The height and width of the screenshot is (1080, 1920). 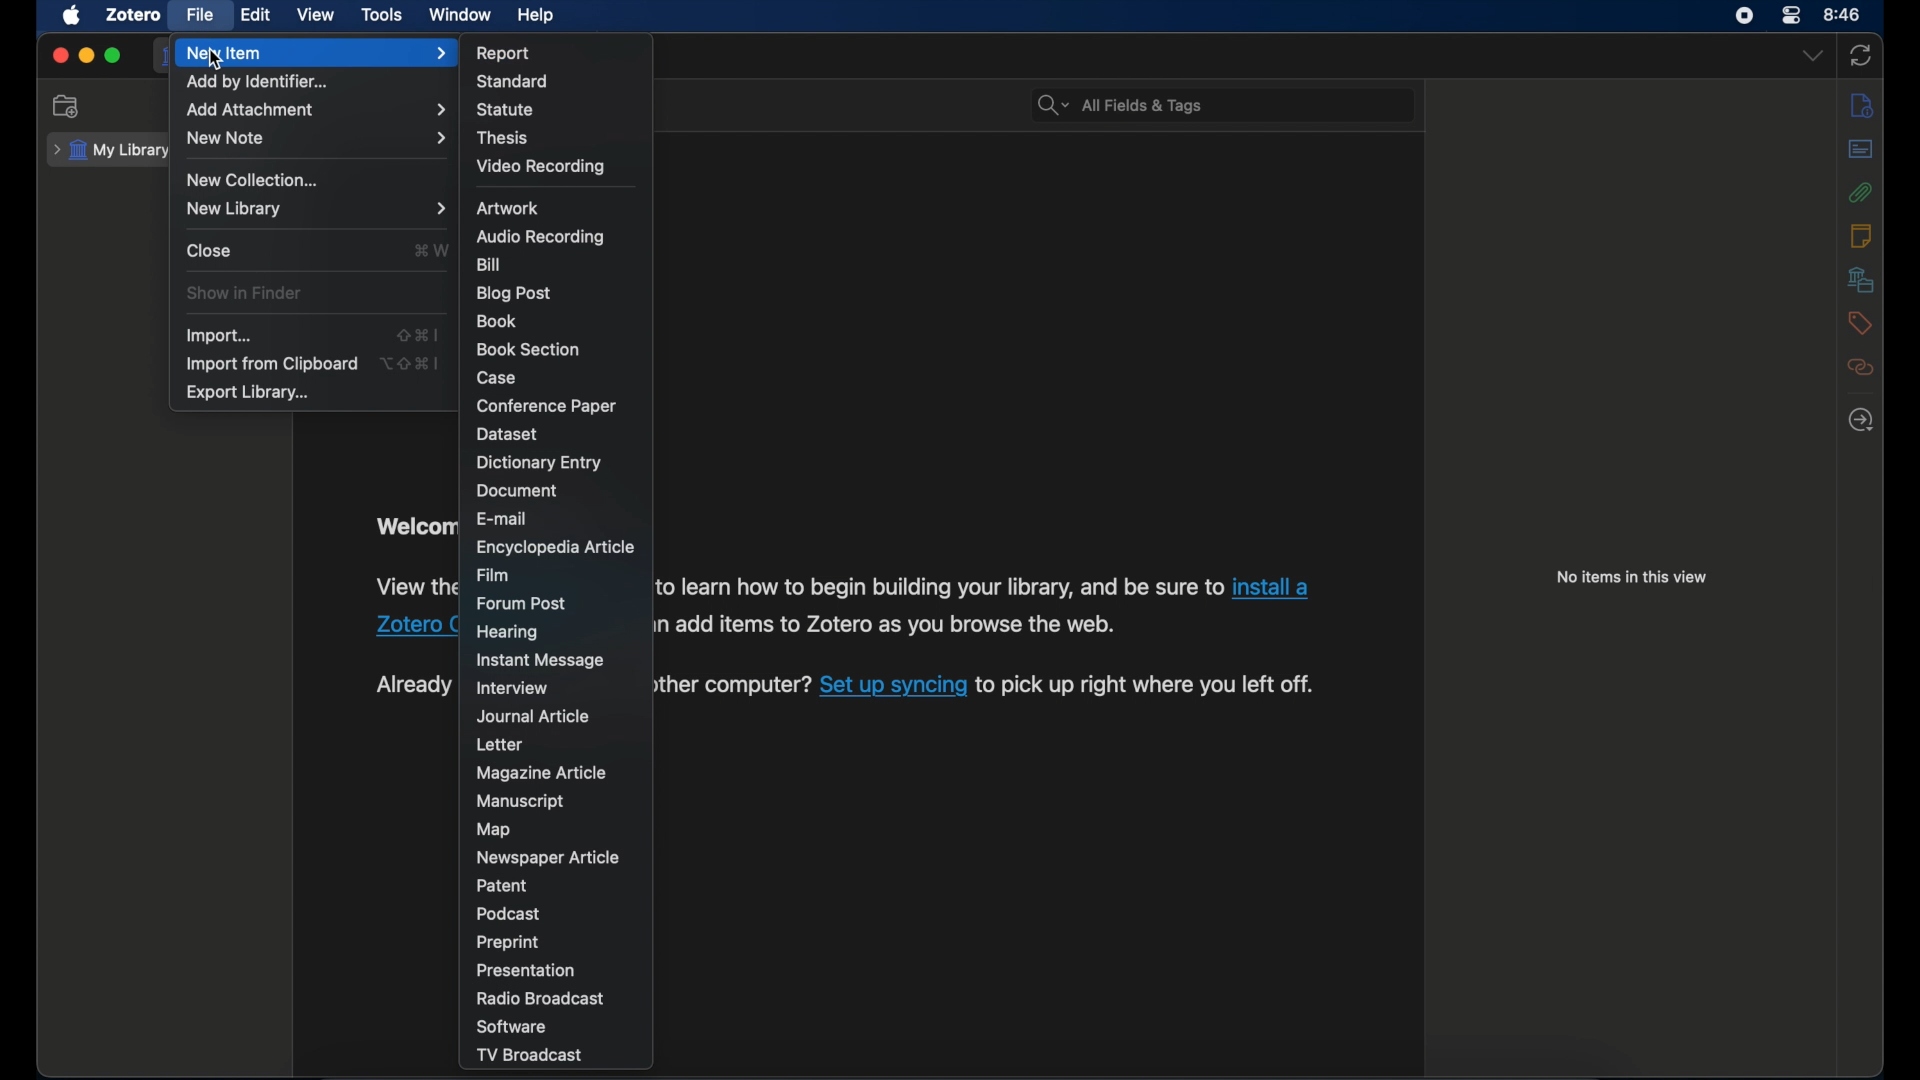 What do you see at coordinates (319, 53) in the screenshot?
I see `new item` at bounding box center [319, 53].